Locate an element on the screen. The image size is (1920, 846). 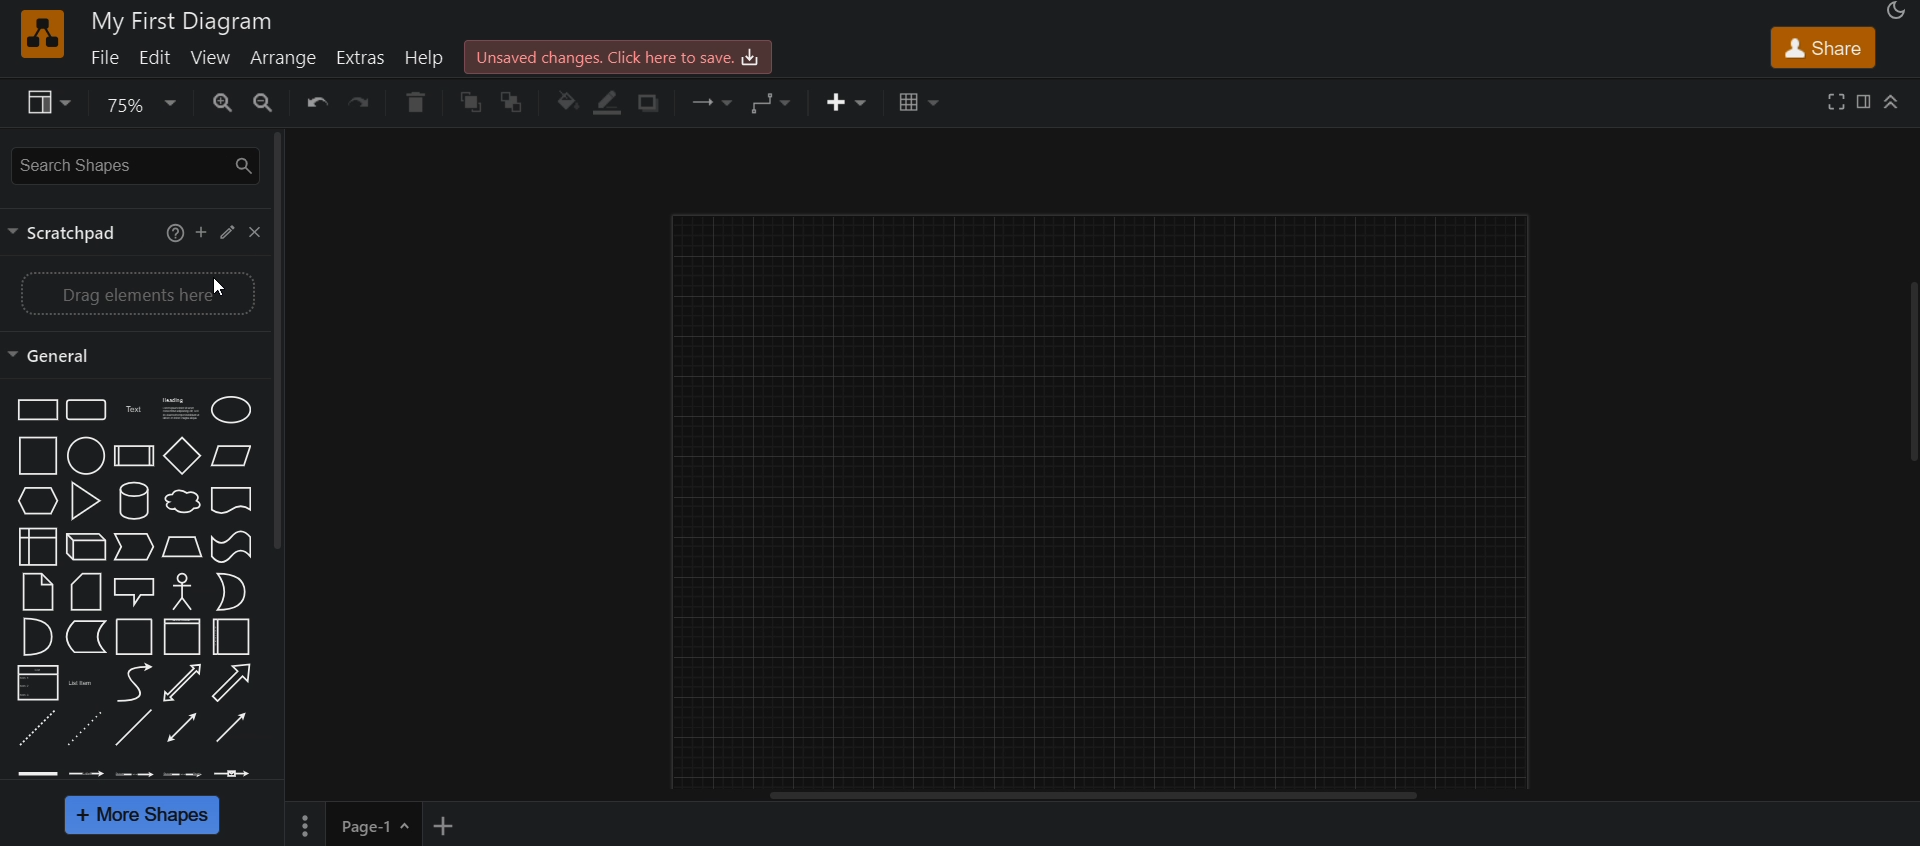
to back is located at coordinates (515, 103).